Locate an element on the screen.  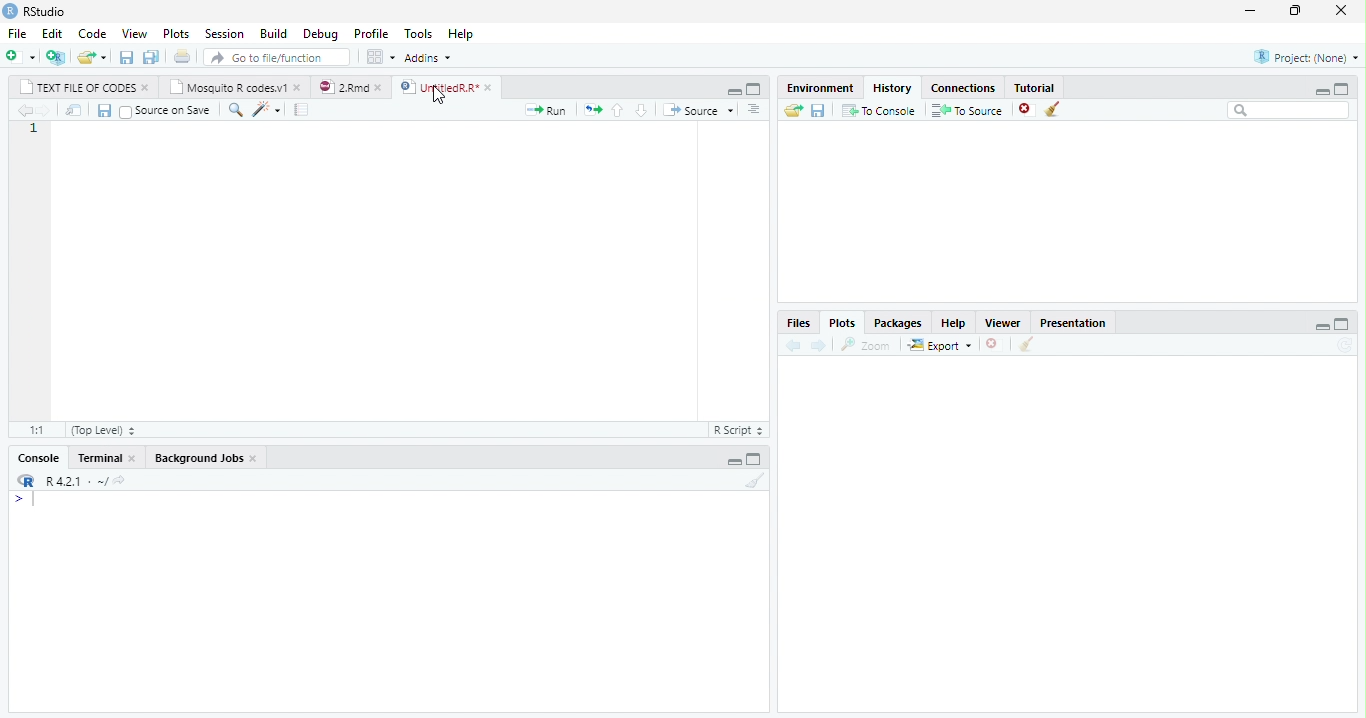
zoom is located at coordinates (867, 344).